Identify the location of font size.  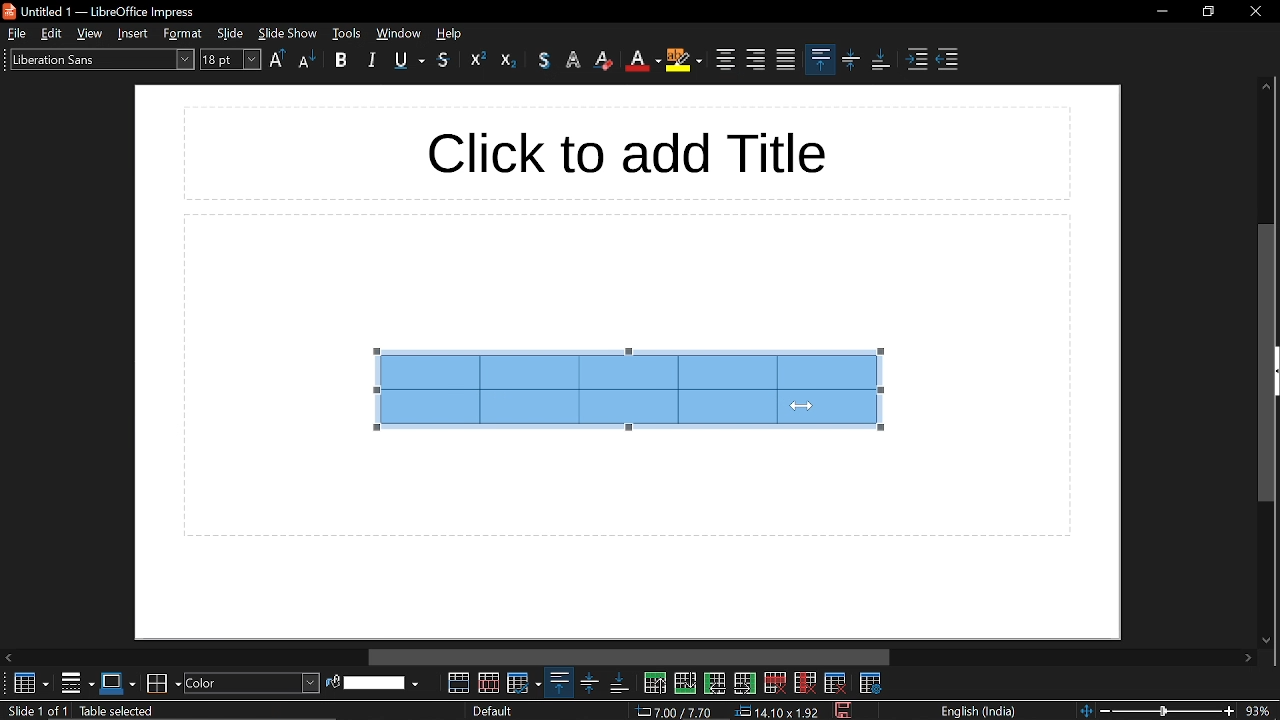
(231, 59).